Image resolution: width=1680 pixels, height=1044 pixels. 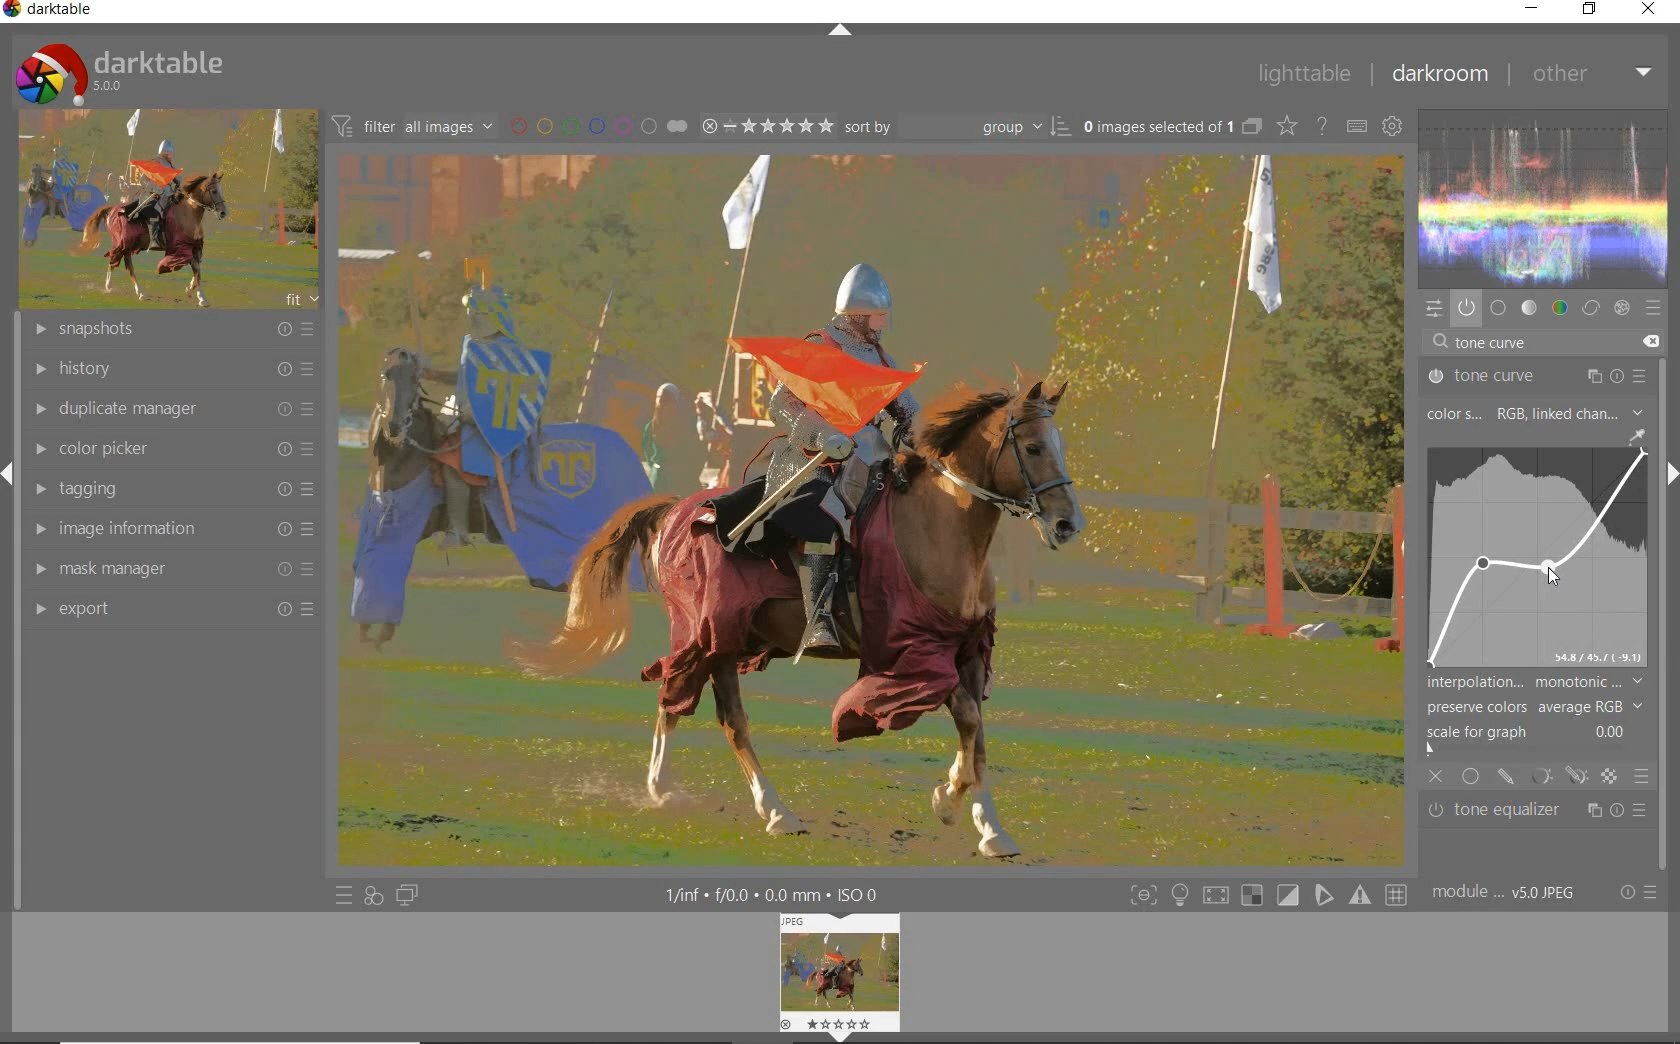 I want to click on filter by image color label, so click(x=596, y=125).